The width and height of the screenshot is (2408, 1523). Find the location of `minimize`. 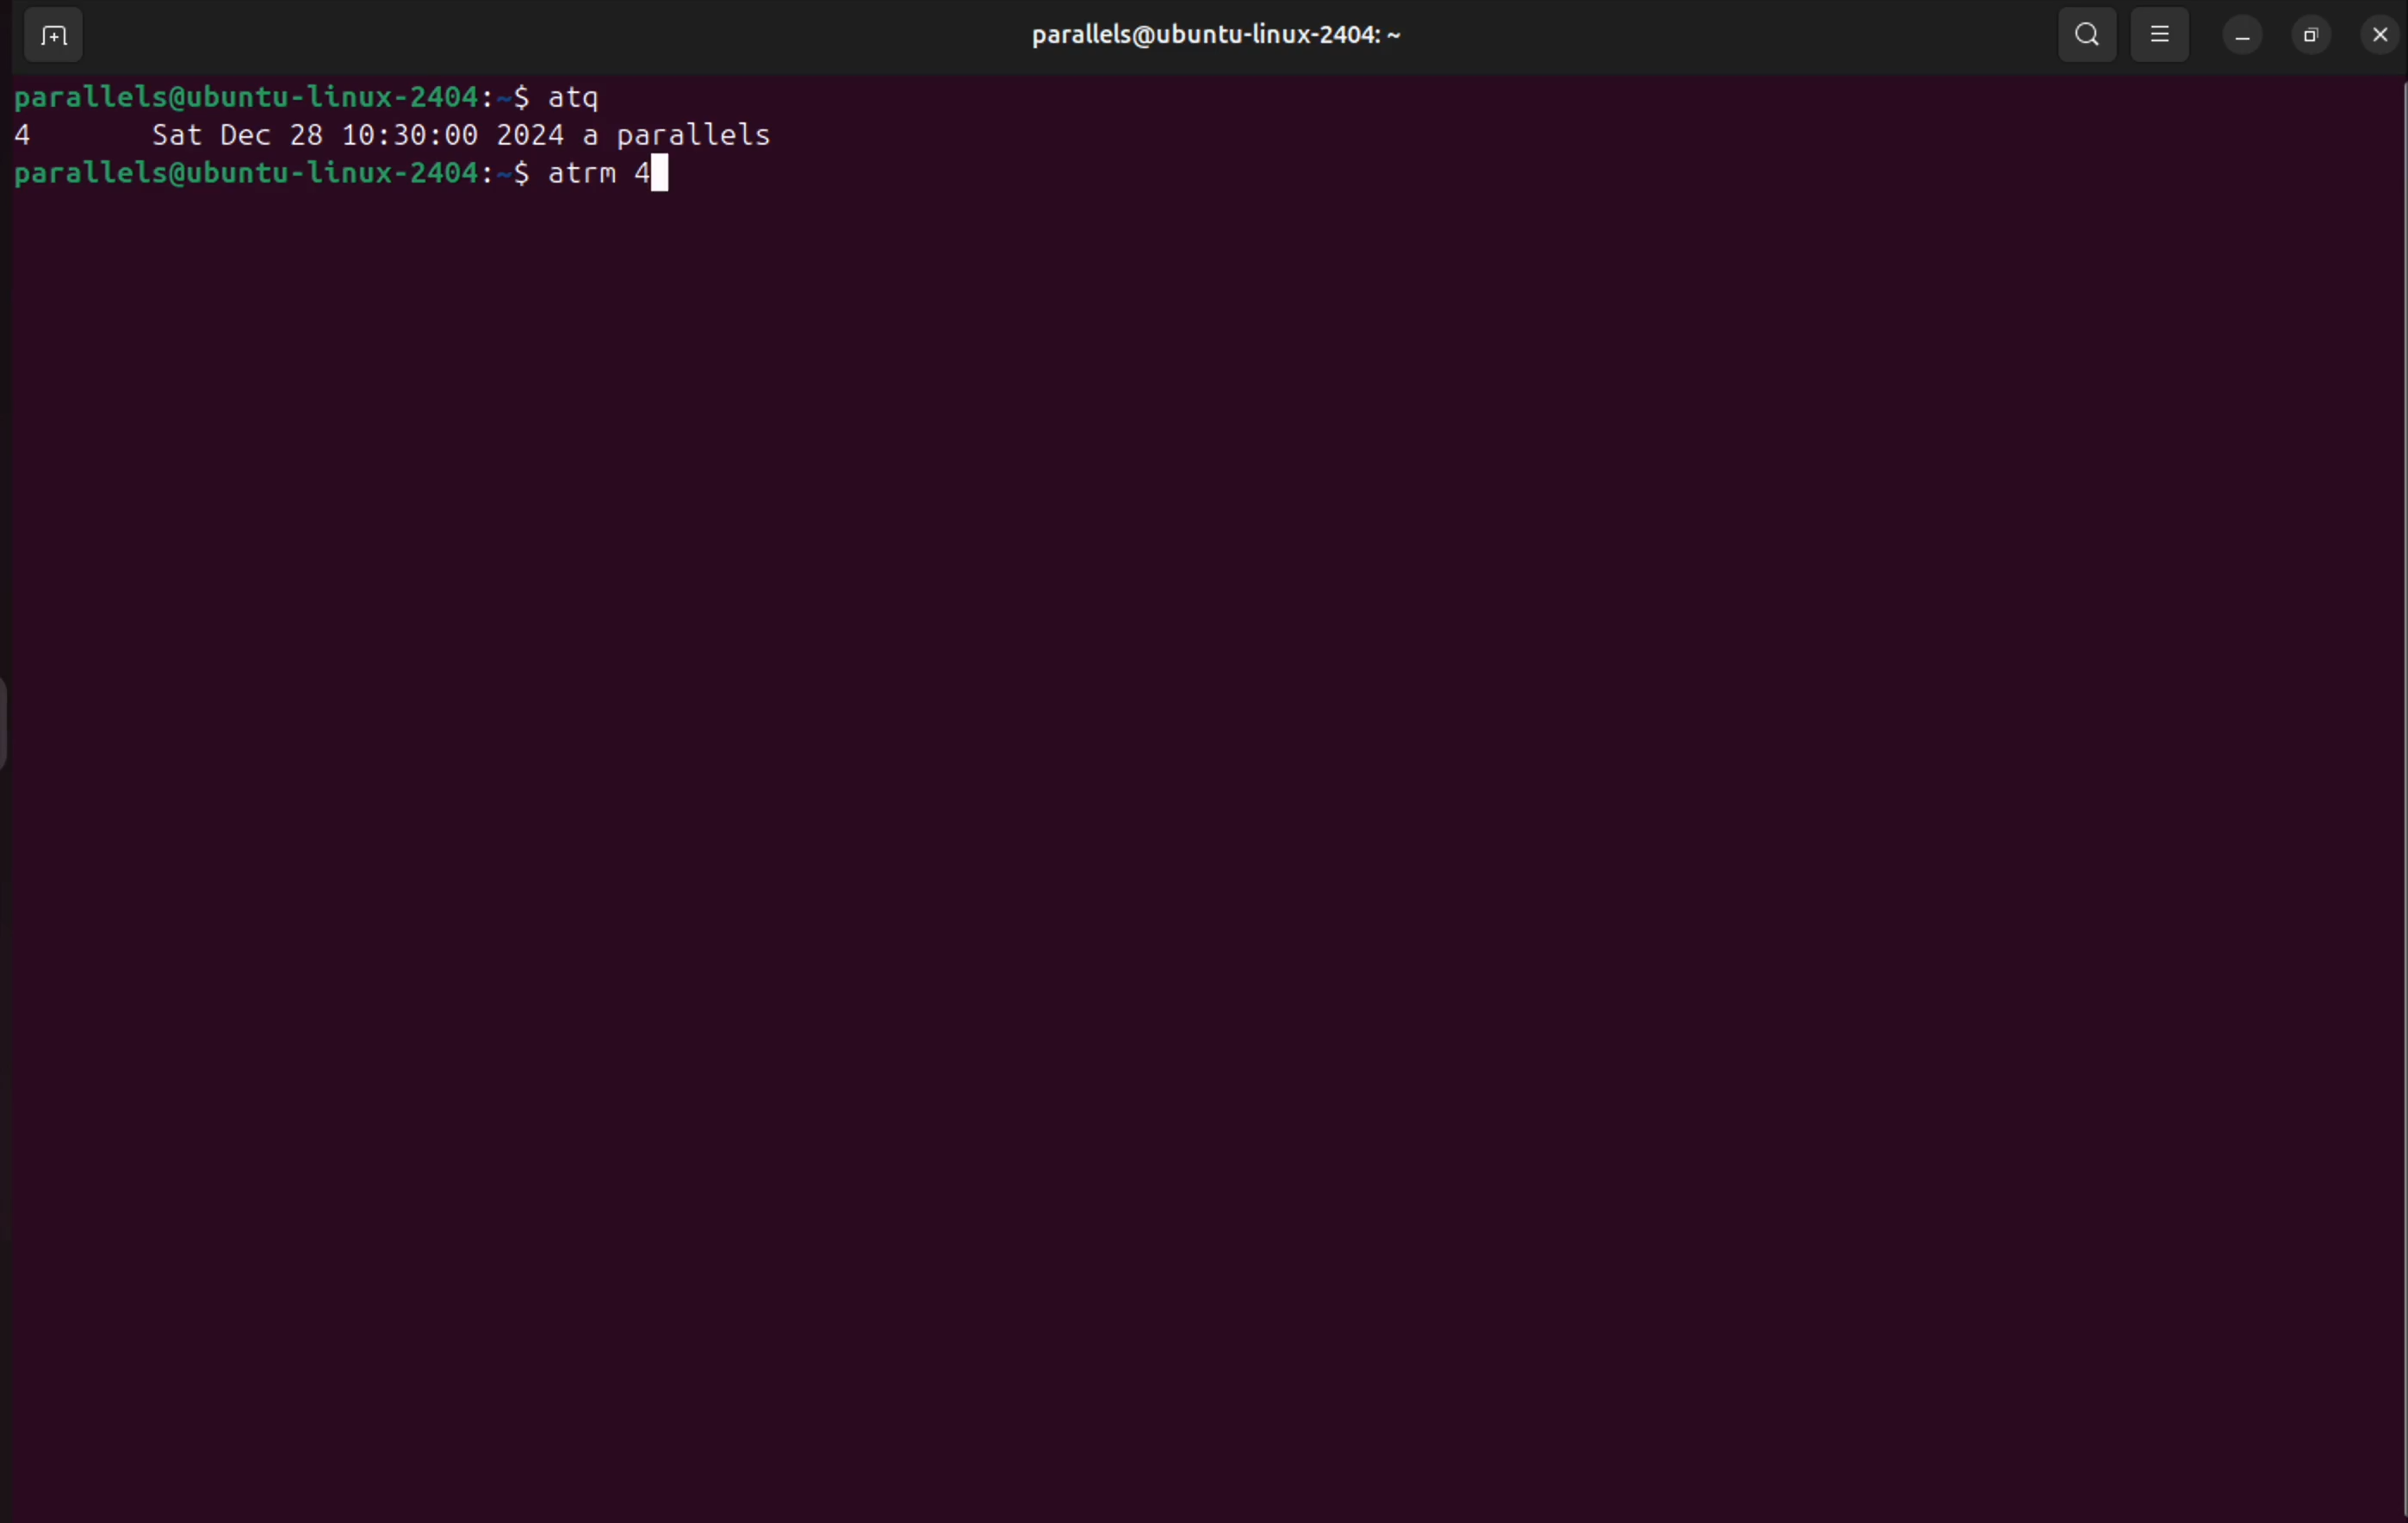

minimize is located at coordinates (2241, 34).